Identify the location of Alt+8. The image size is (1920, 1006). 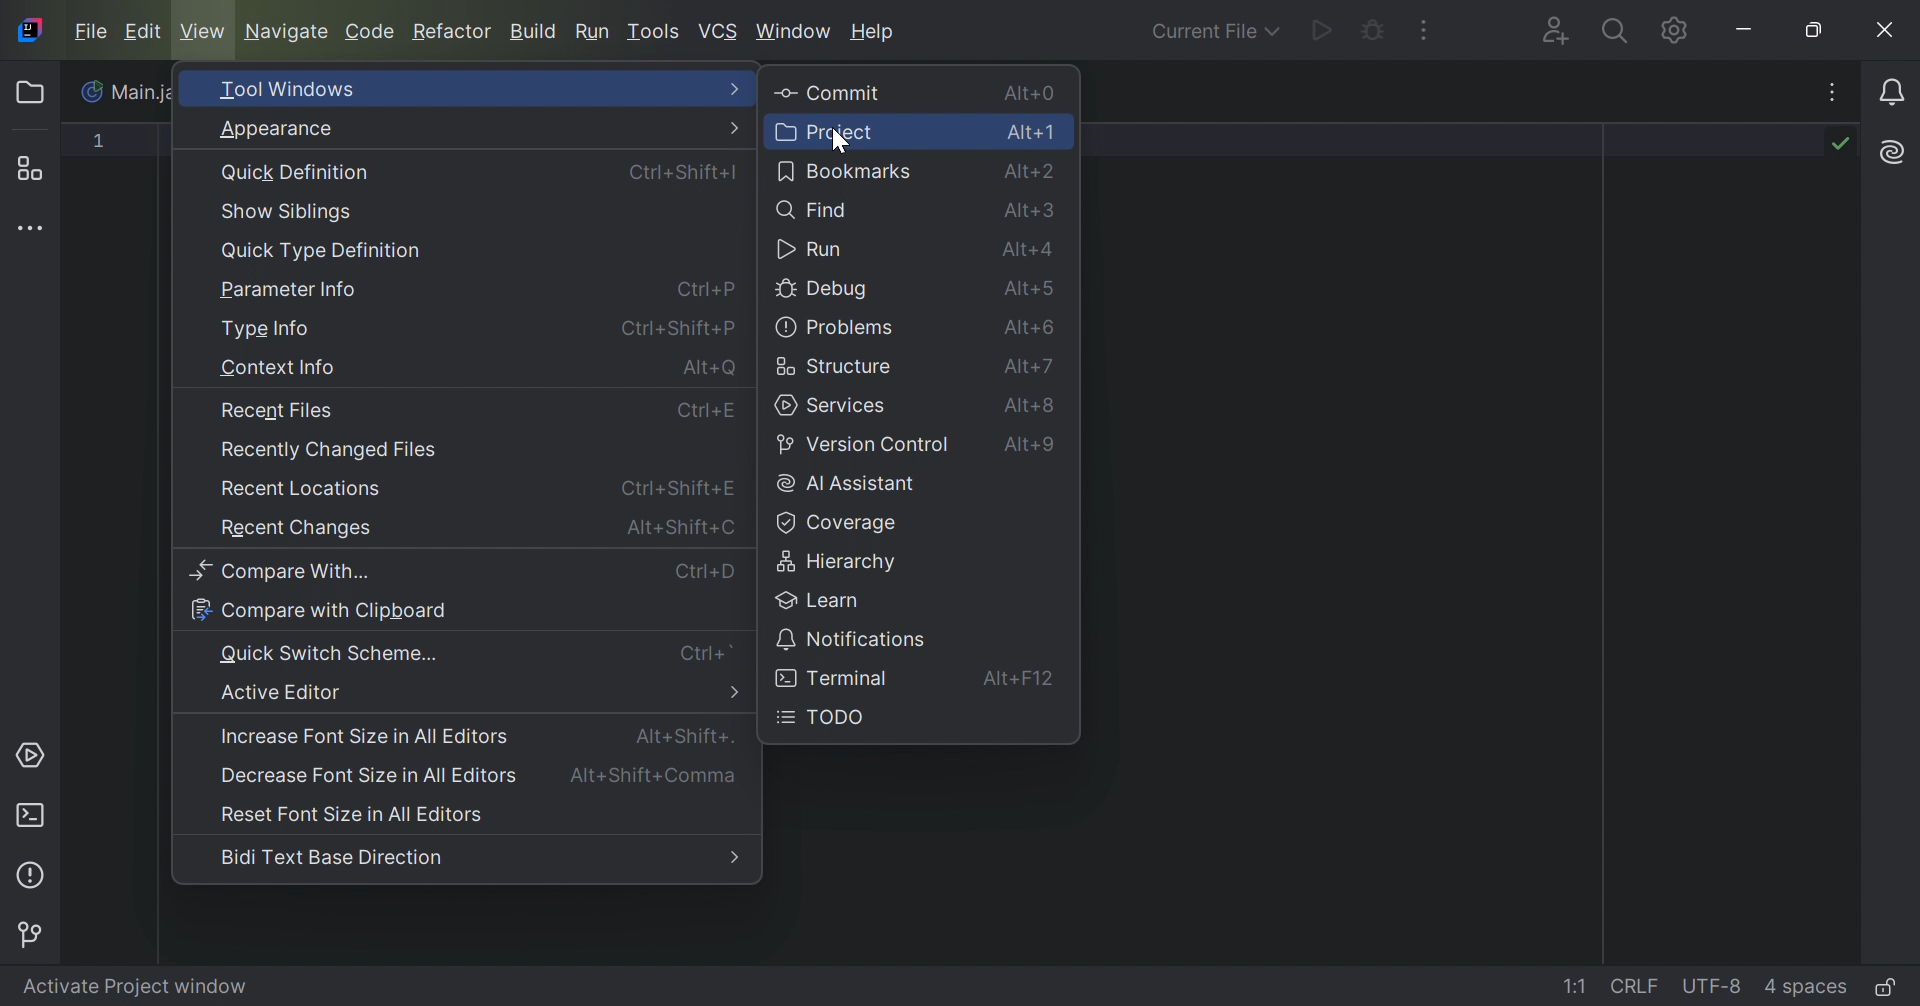
(1033, 407).